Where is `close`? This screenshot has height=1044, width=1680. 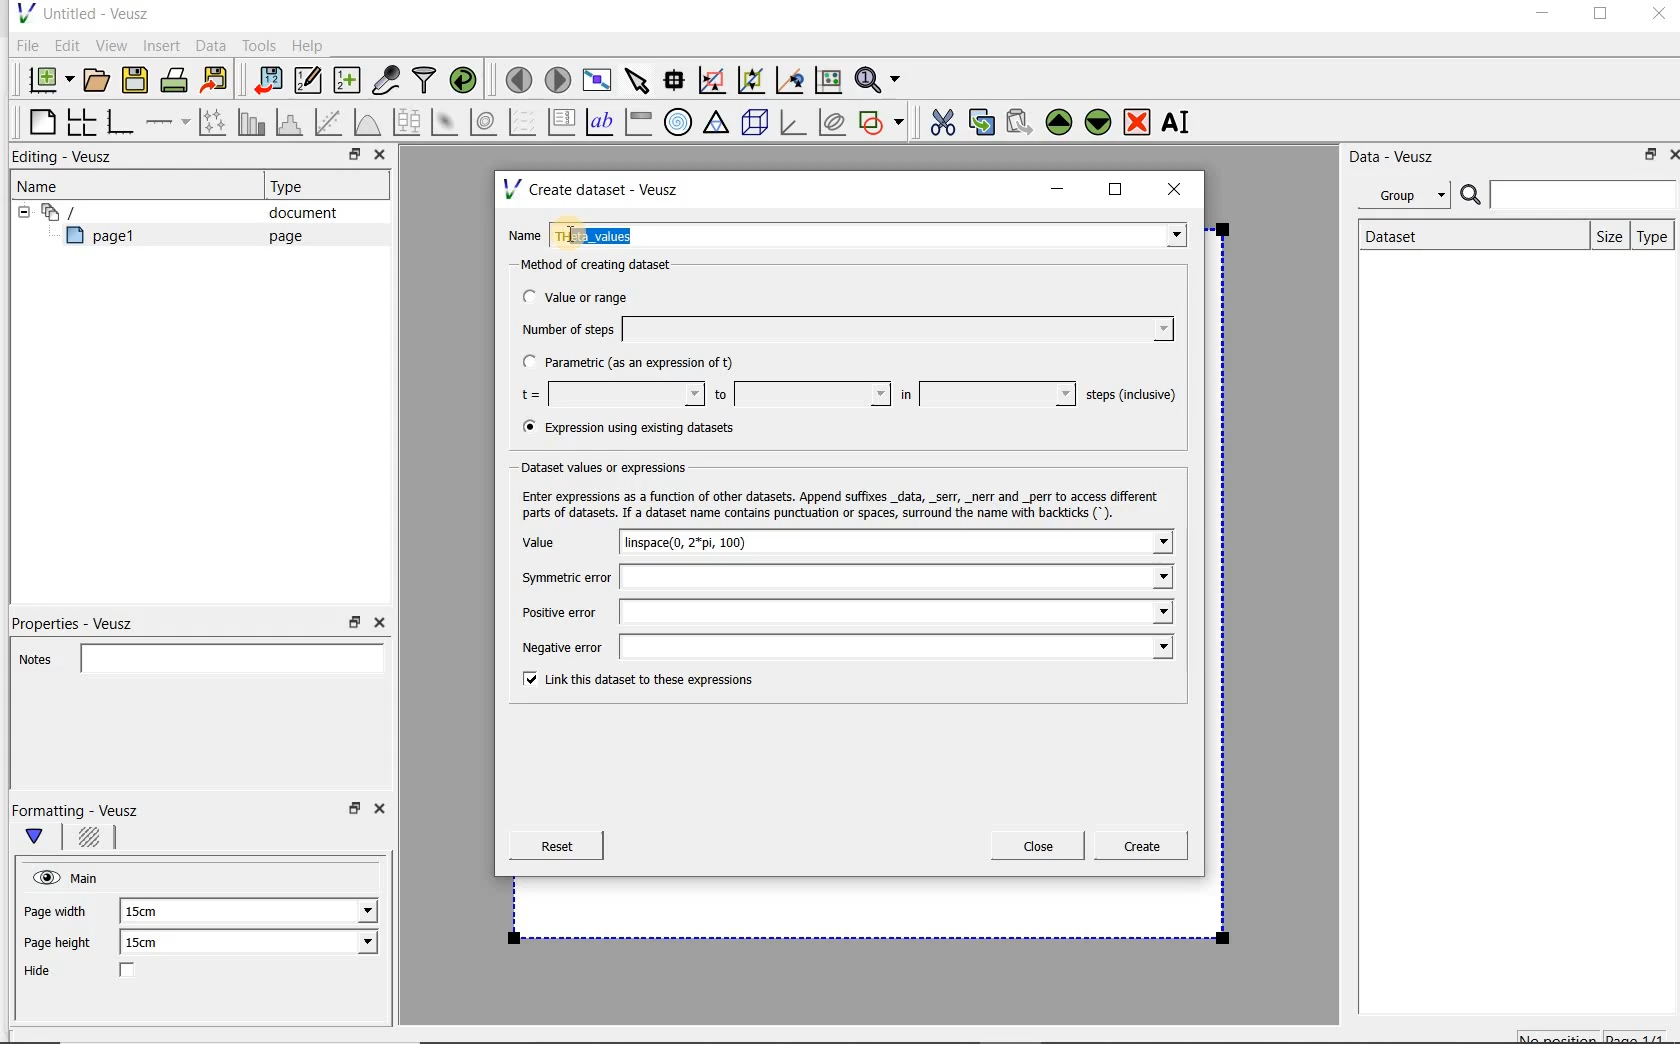
close is located at coordinates (1181, 188).